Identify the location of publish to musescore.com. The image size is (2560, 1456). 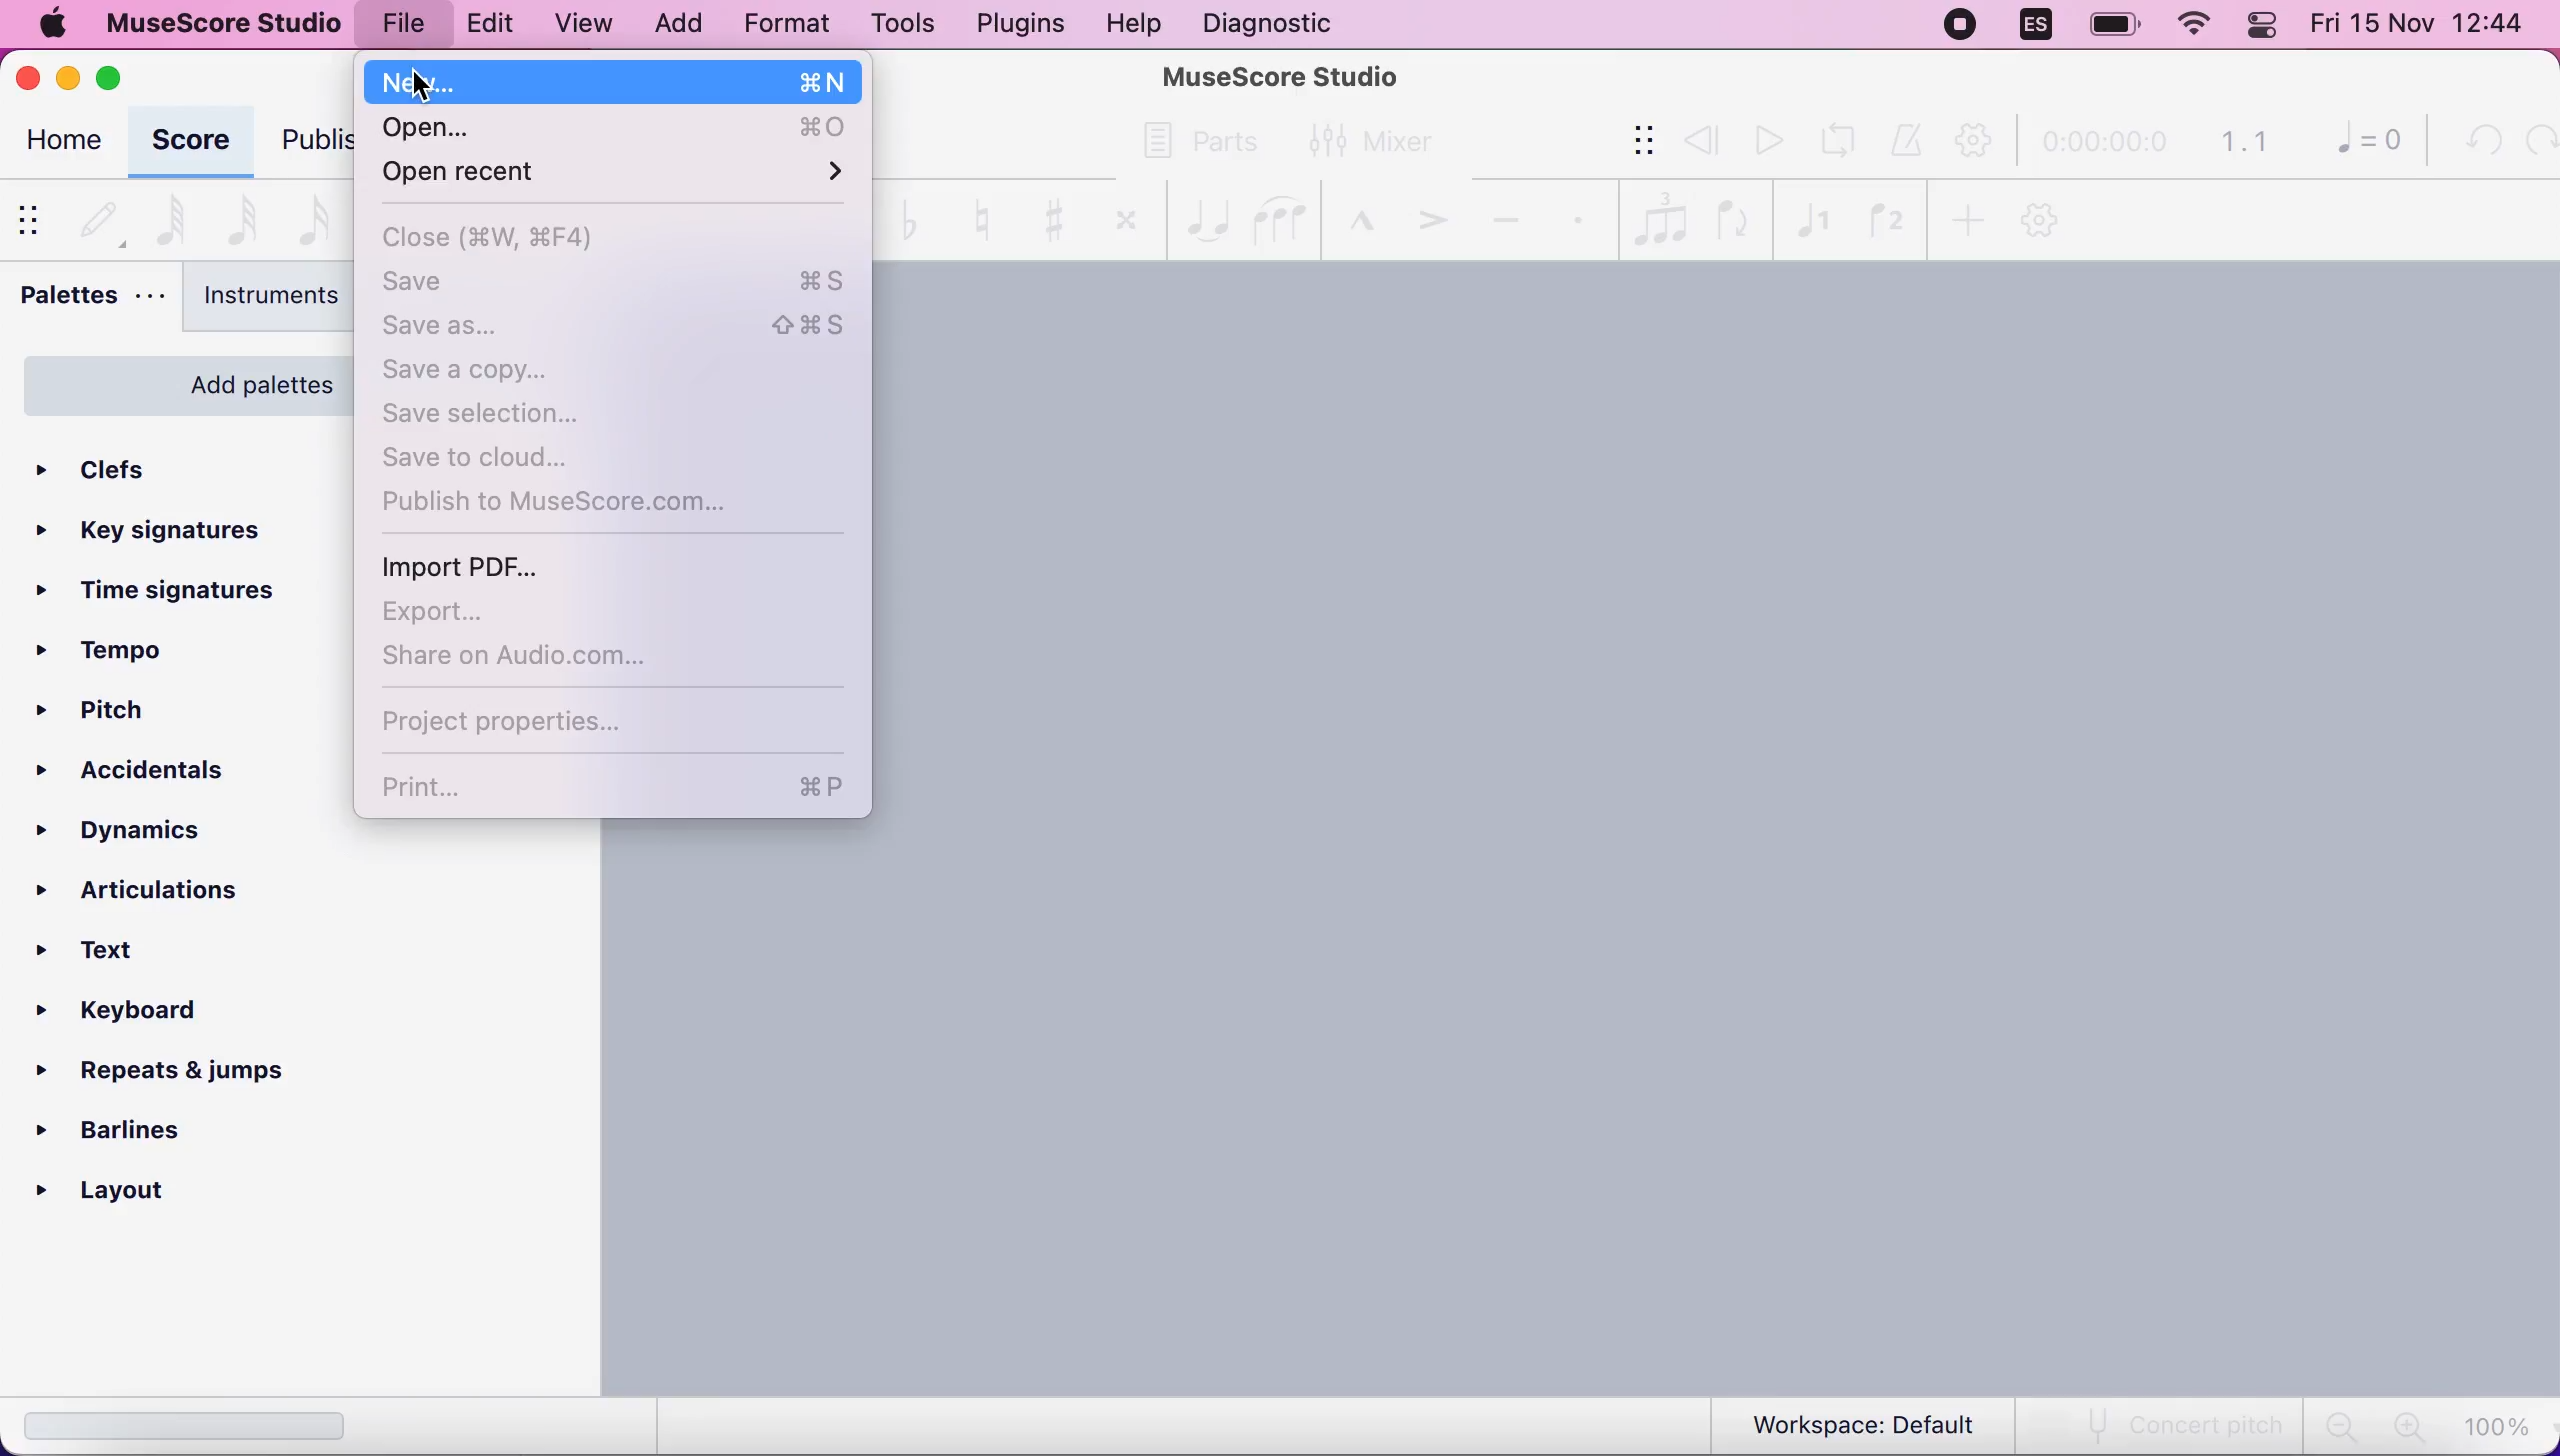
(592, 505).